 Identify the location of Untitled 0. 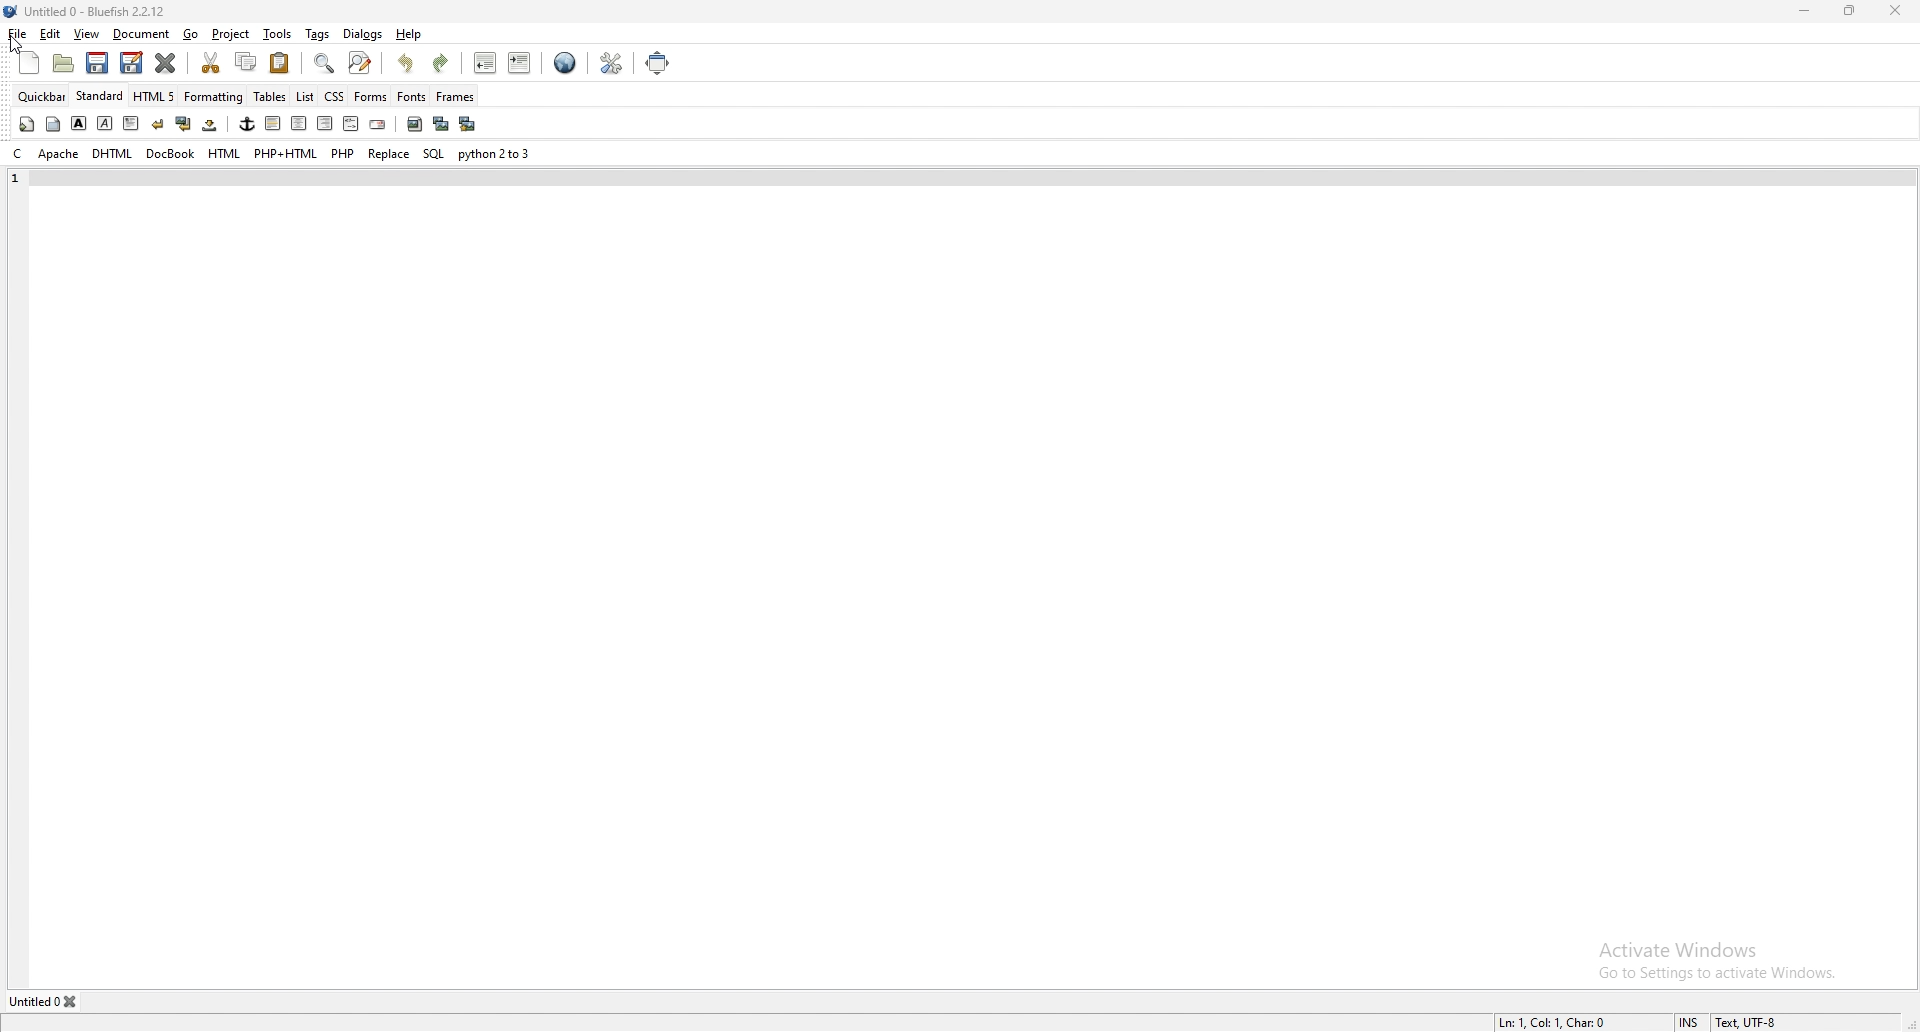
(33, 1002).